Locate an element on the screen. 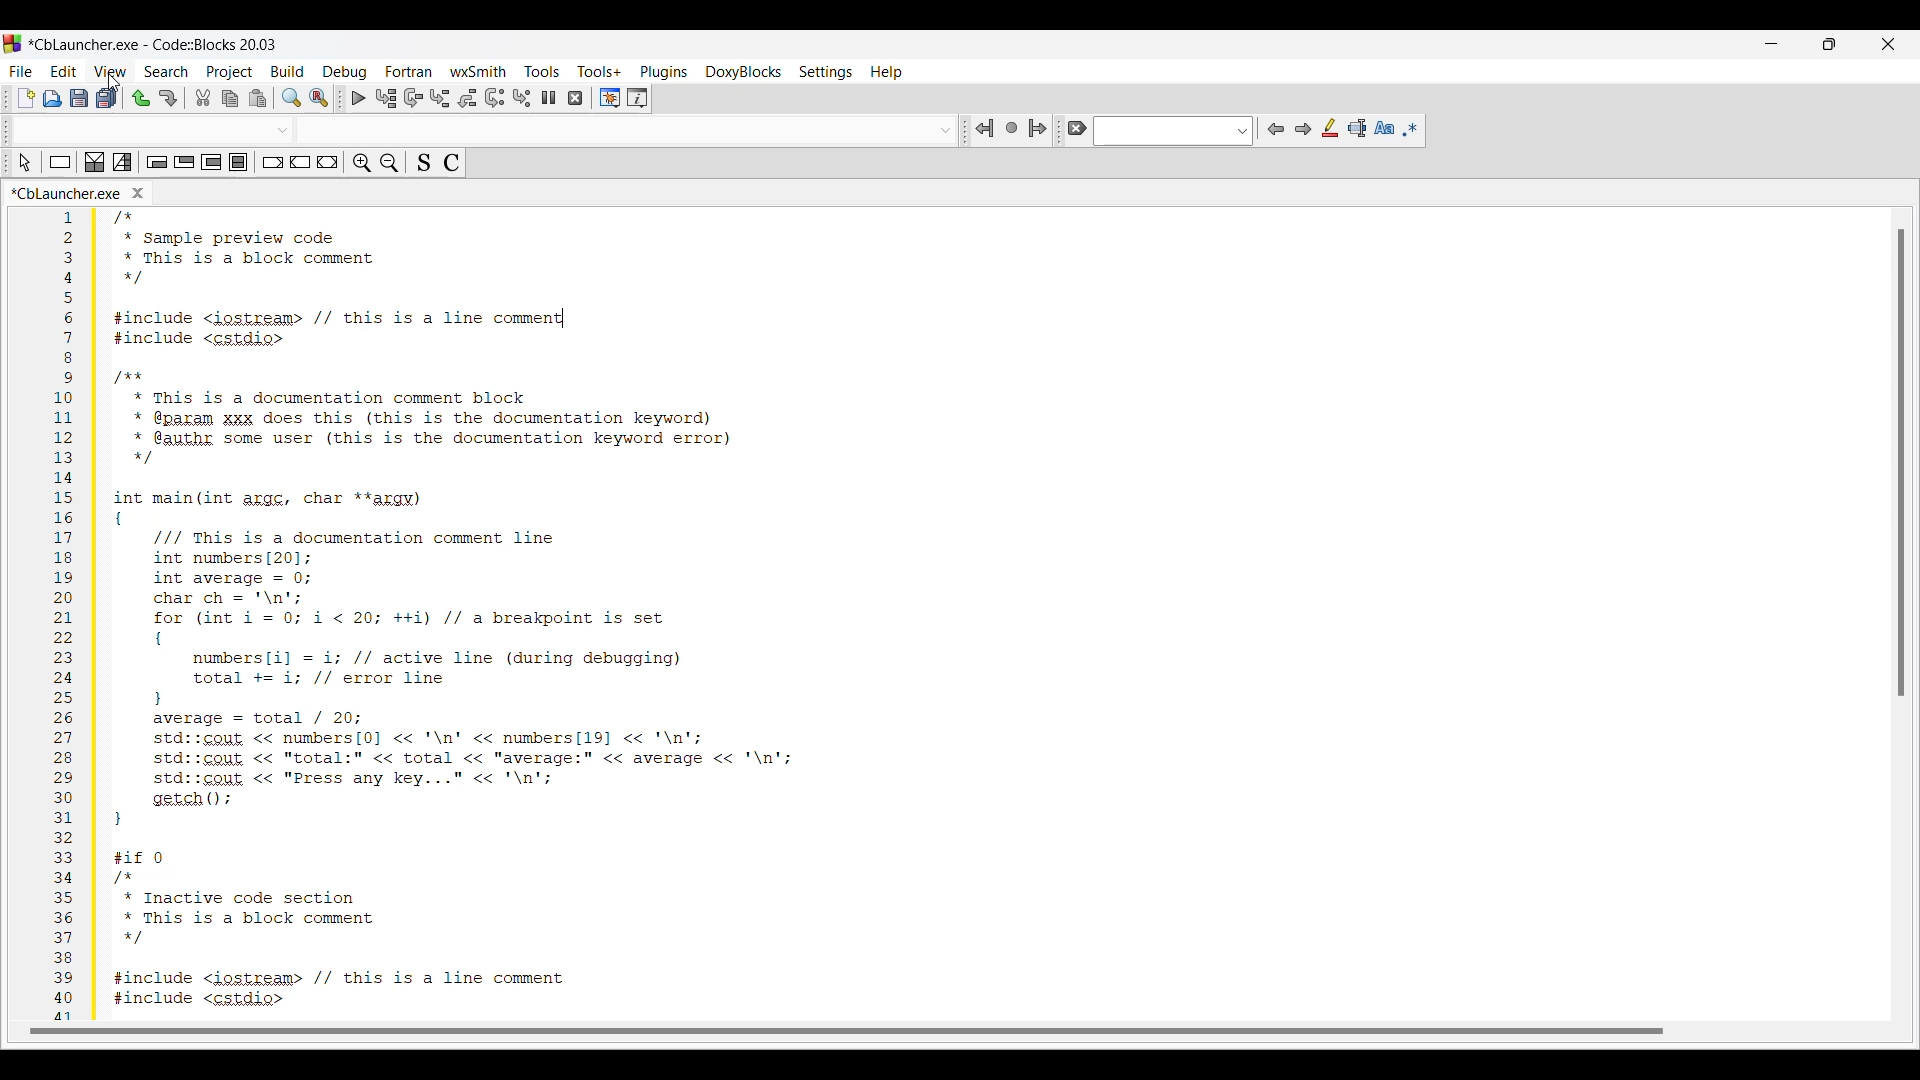 The height and width of the screenshot is (1080, 1920). Zoom in is located at coordinates (362, 162).